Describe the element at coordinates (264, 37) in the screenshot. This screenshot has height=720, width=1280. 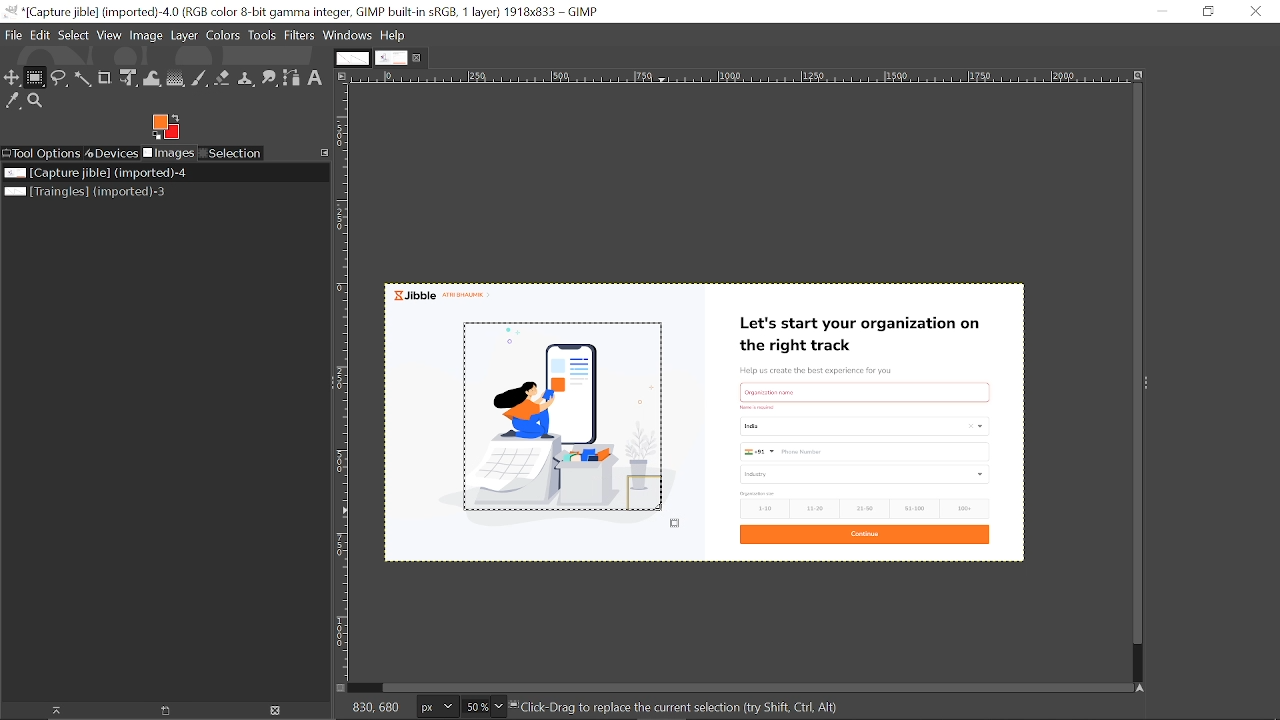
I see `Tools` at that location.